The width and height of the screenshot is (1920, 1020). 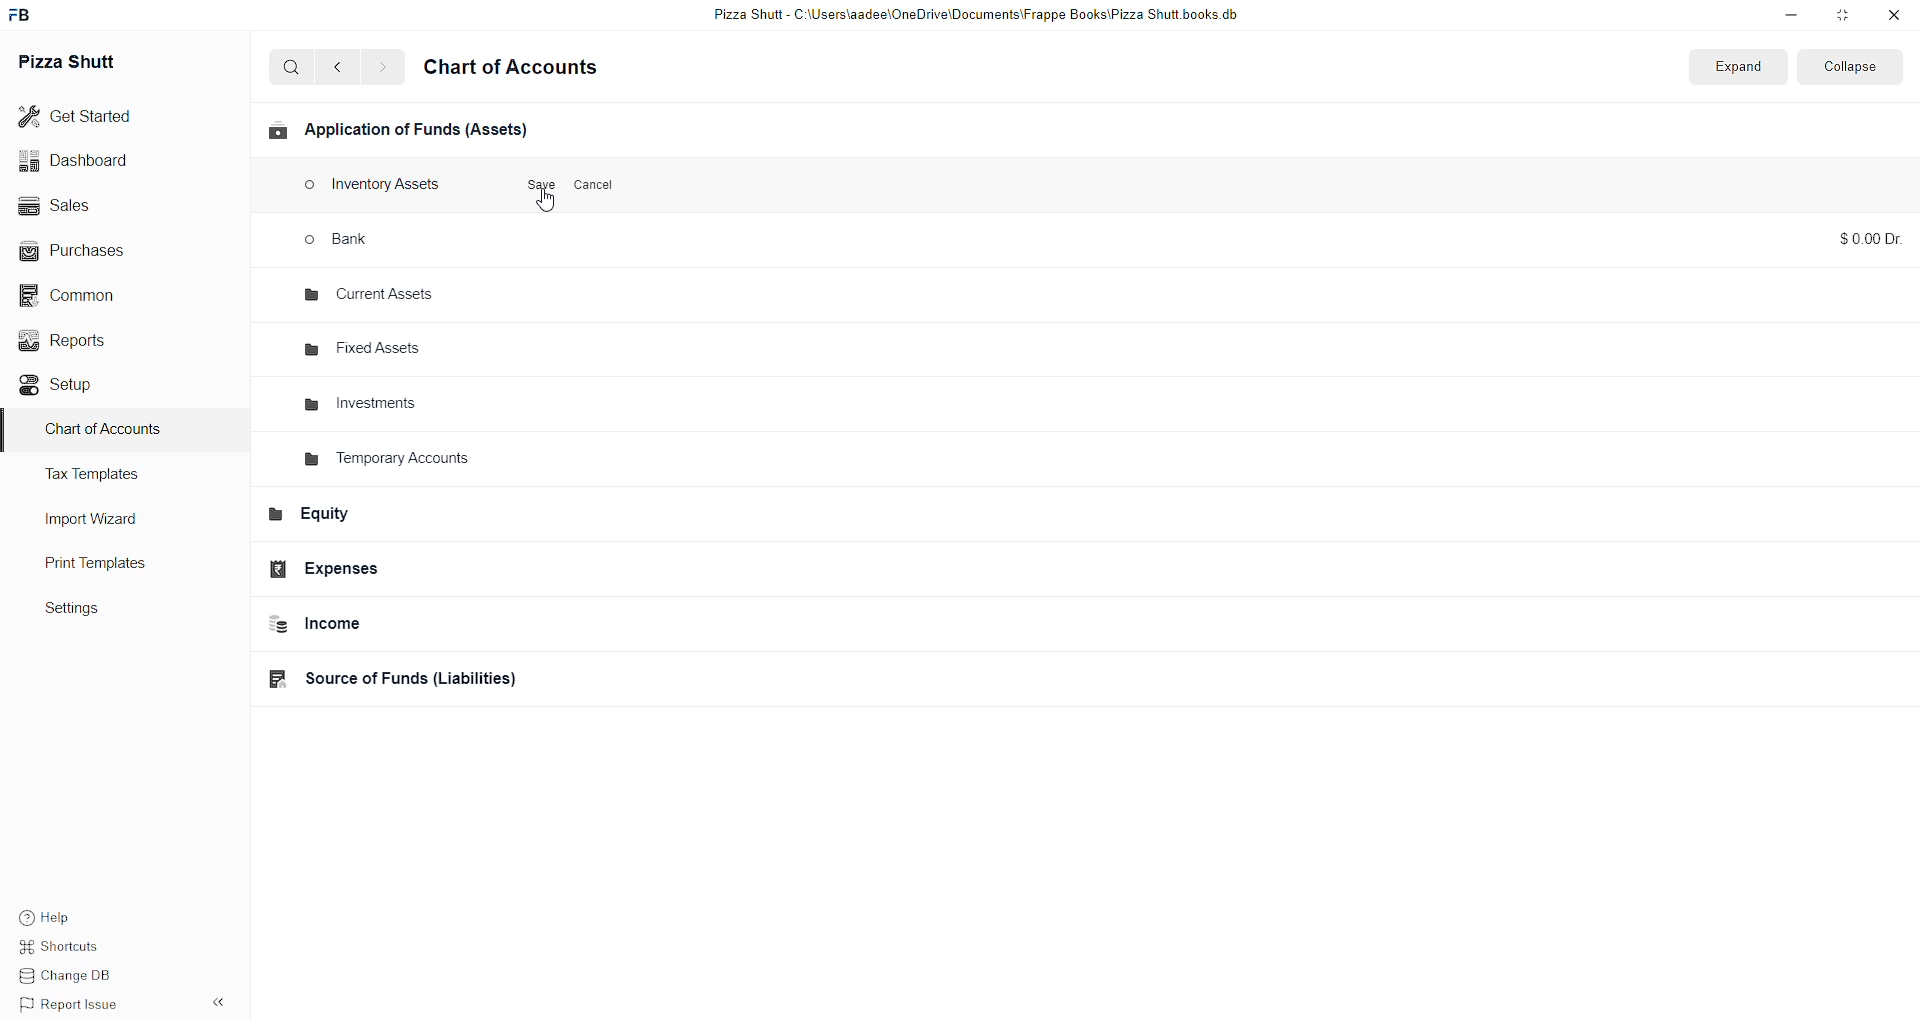 What do you see at coordinates (542, 184) in the screenshot?
I see `Save ` at bounding box center [542, 184].